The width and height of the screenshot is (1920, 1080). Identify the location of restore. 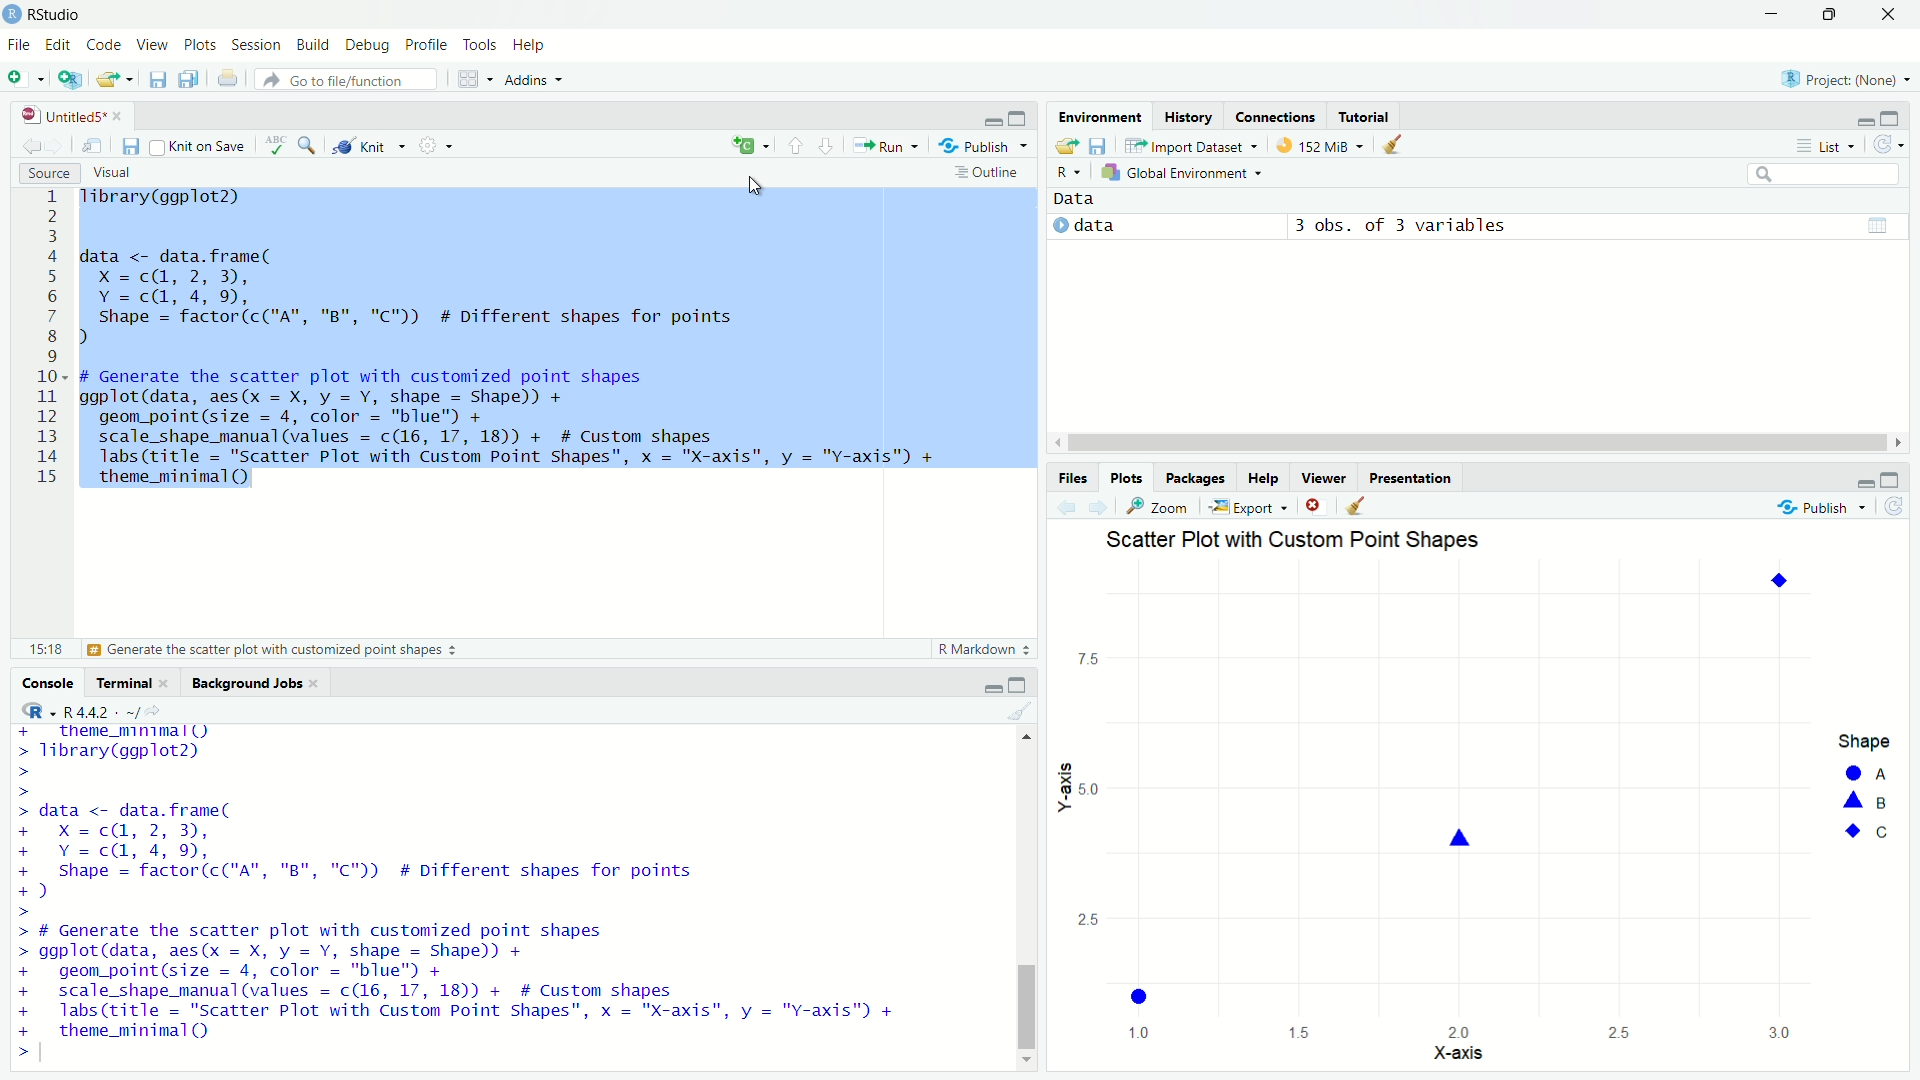
(1831, 15).